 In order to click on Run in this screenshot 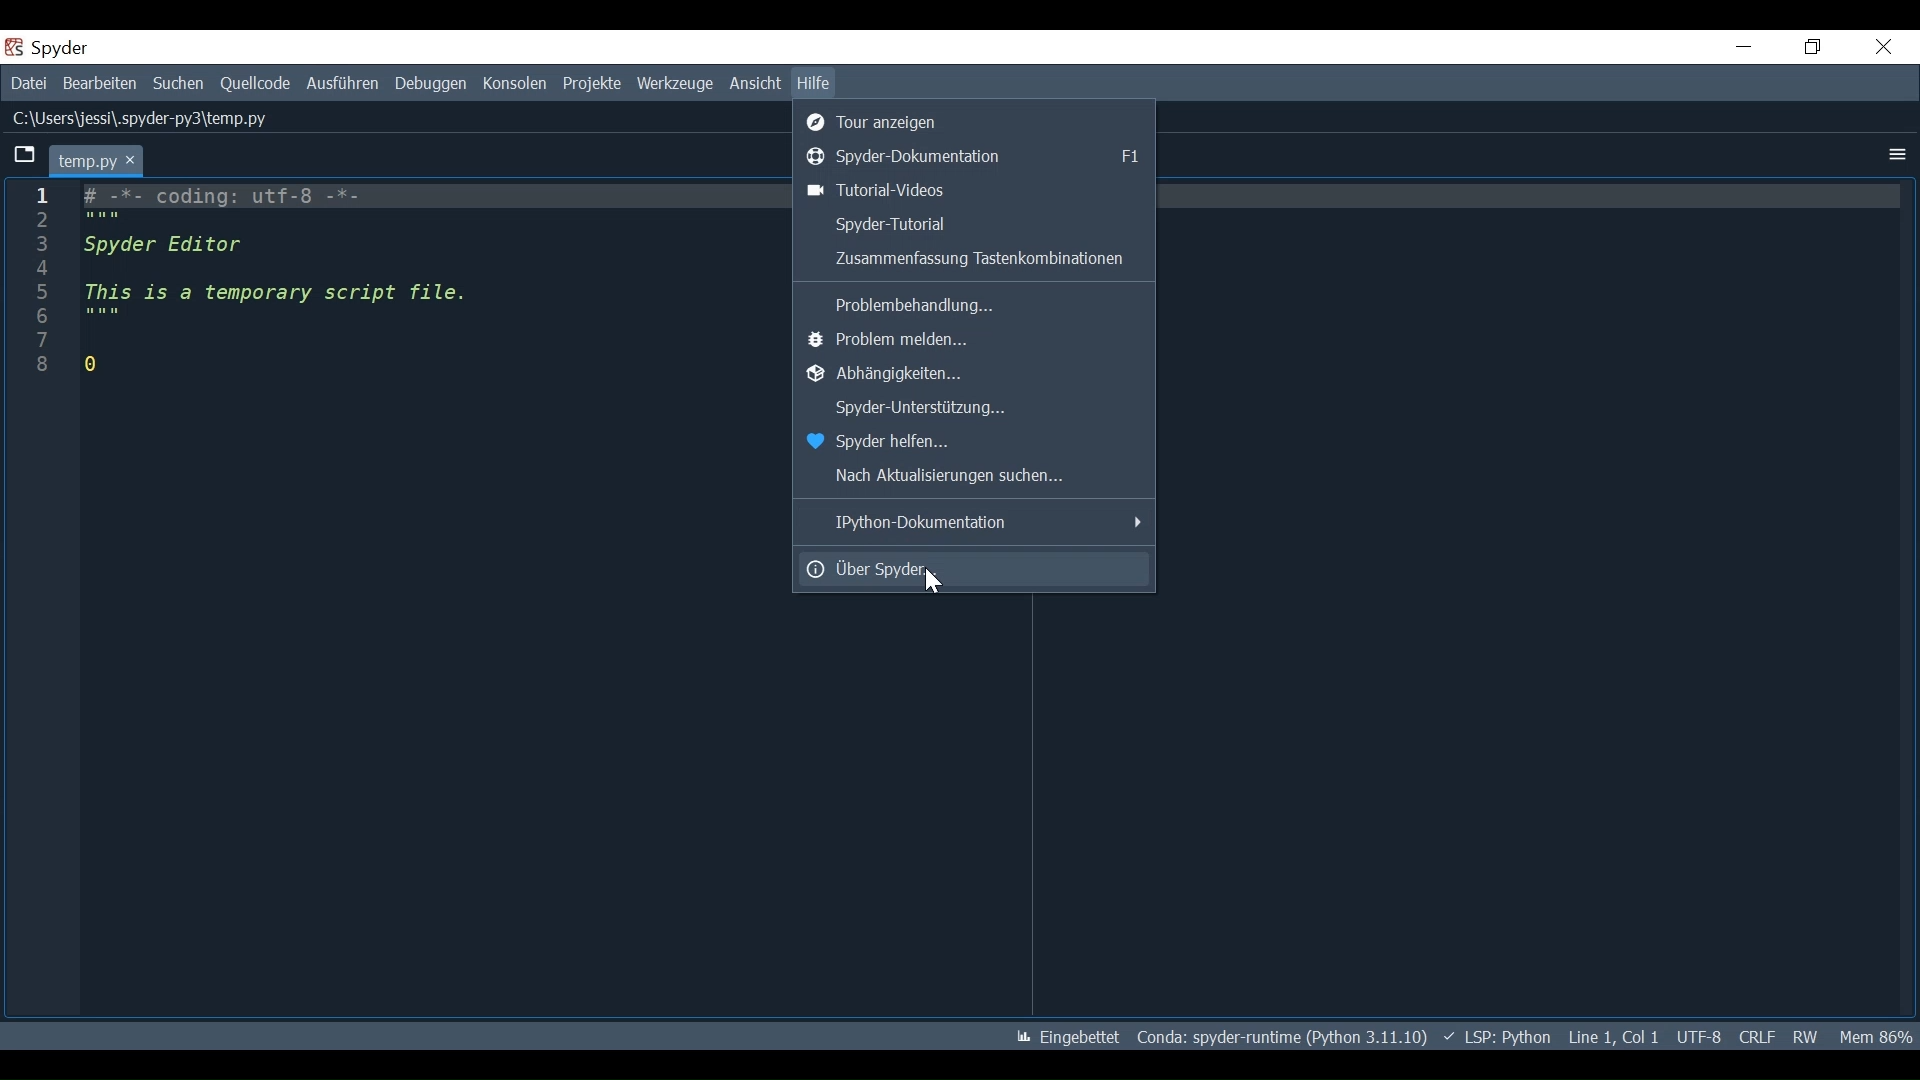, I will do `click(341, 84)`.